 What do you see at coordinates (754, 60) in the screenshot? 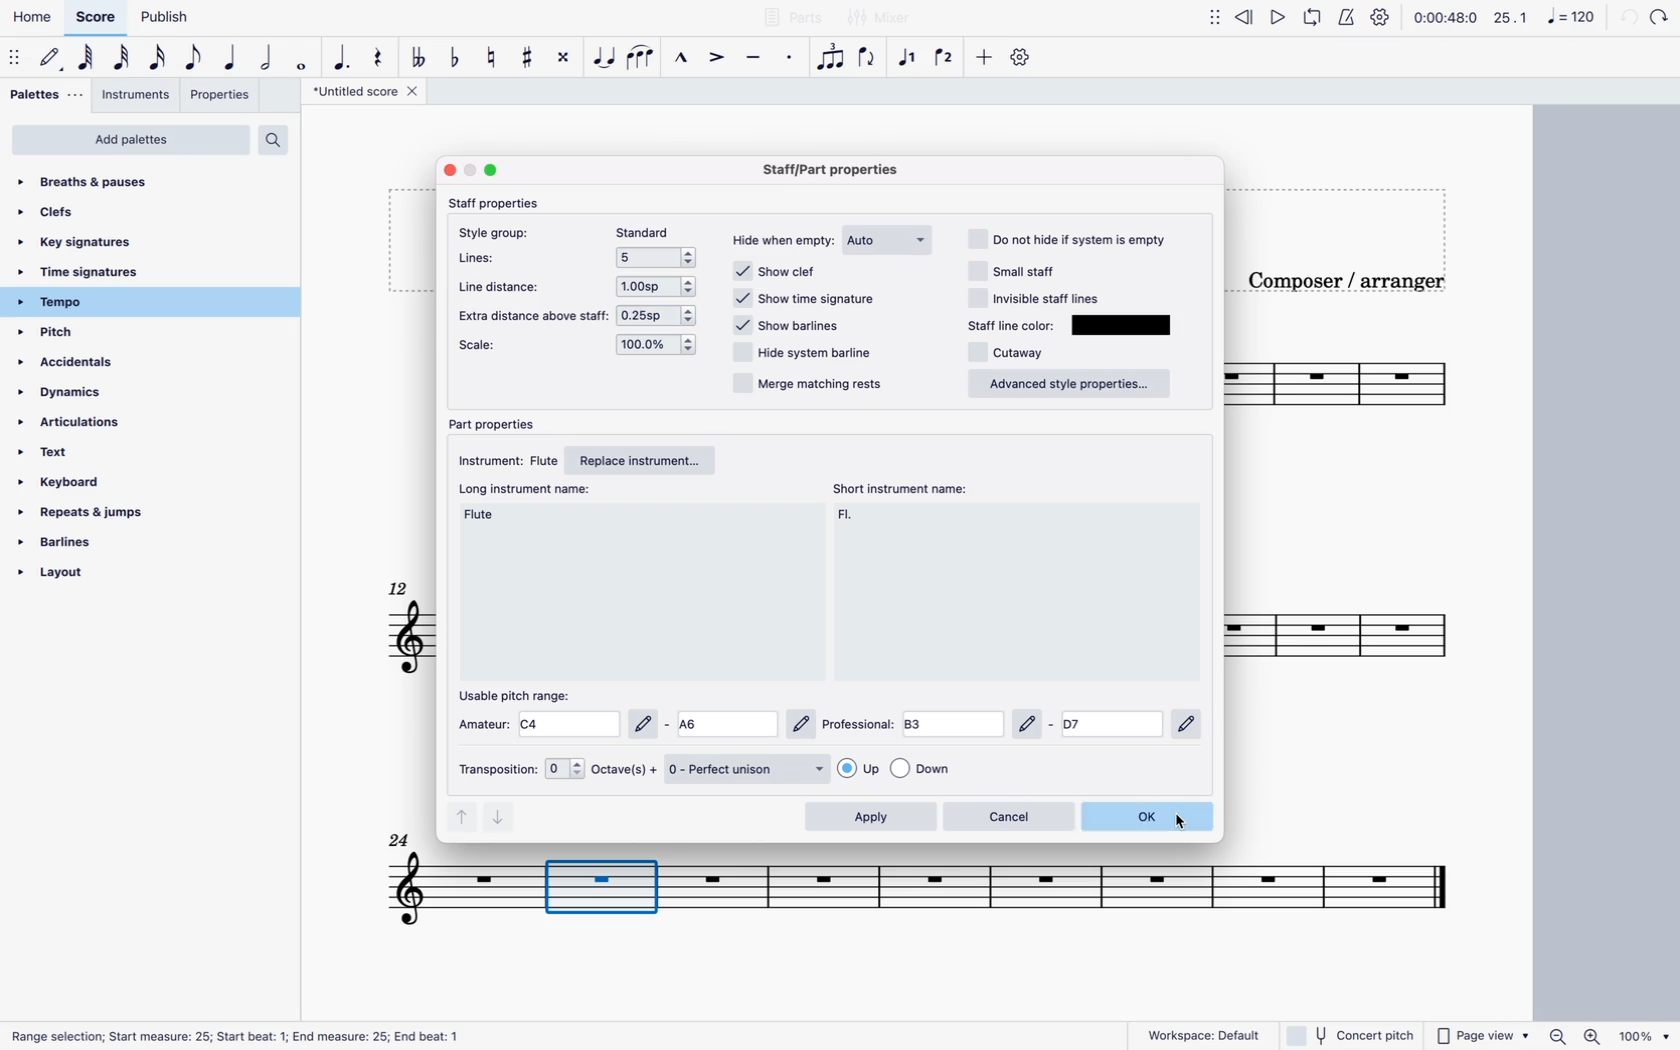
I see `tenuto` at bounding box center [754, 60].